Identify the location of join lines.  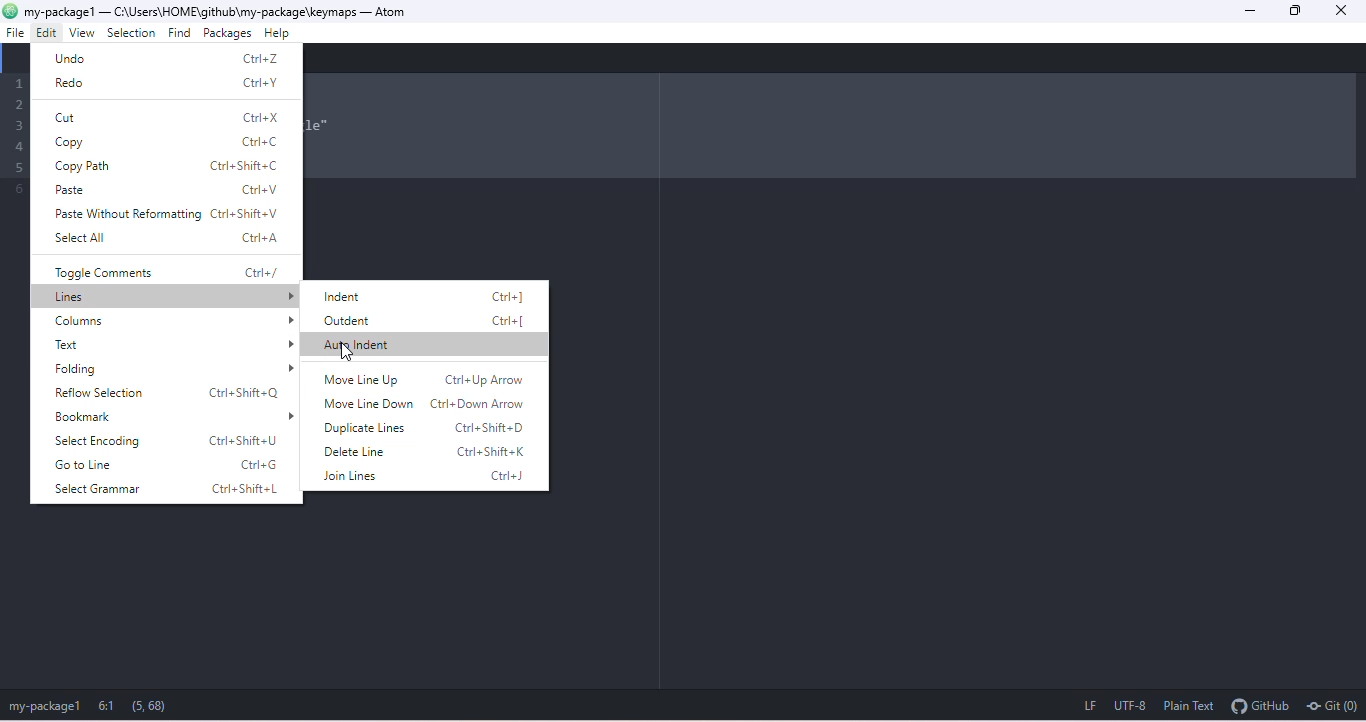
(427, 475).